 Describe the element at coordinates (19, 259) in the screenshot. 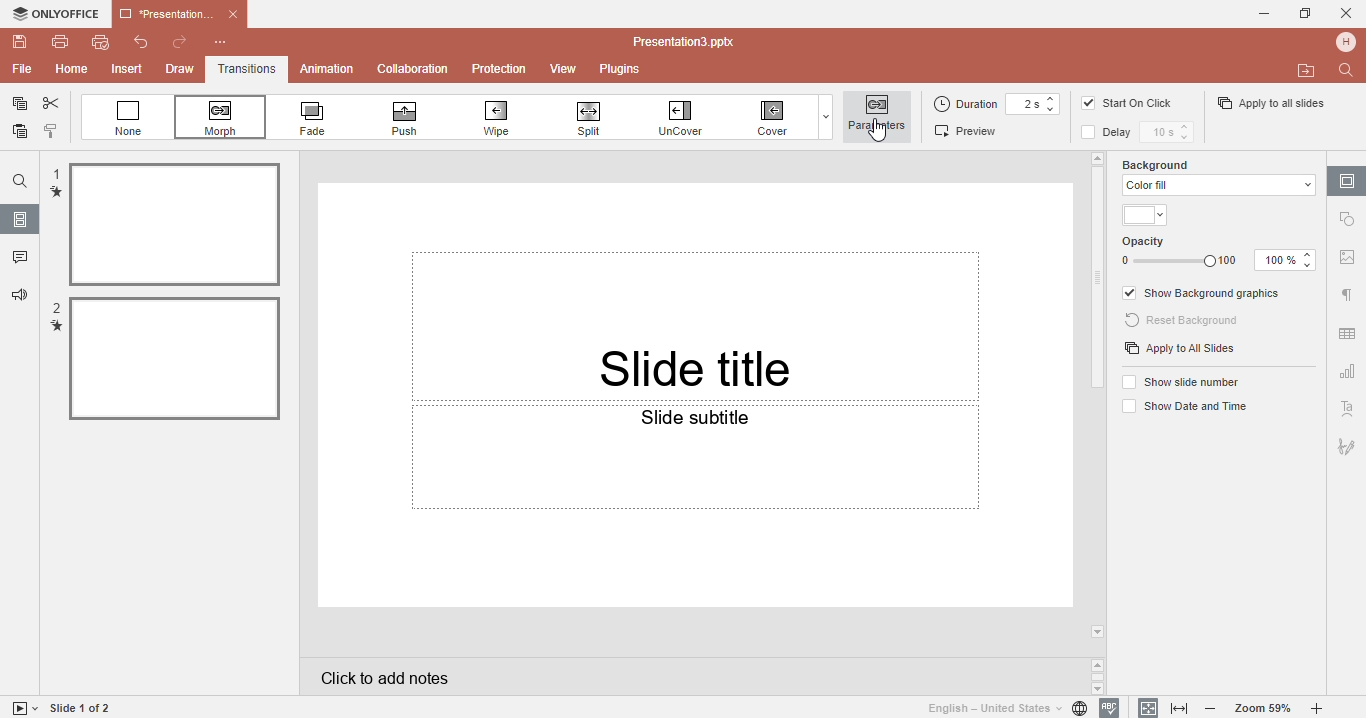

I see `Comments` at that location.